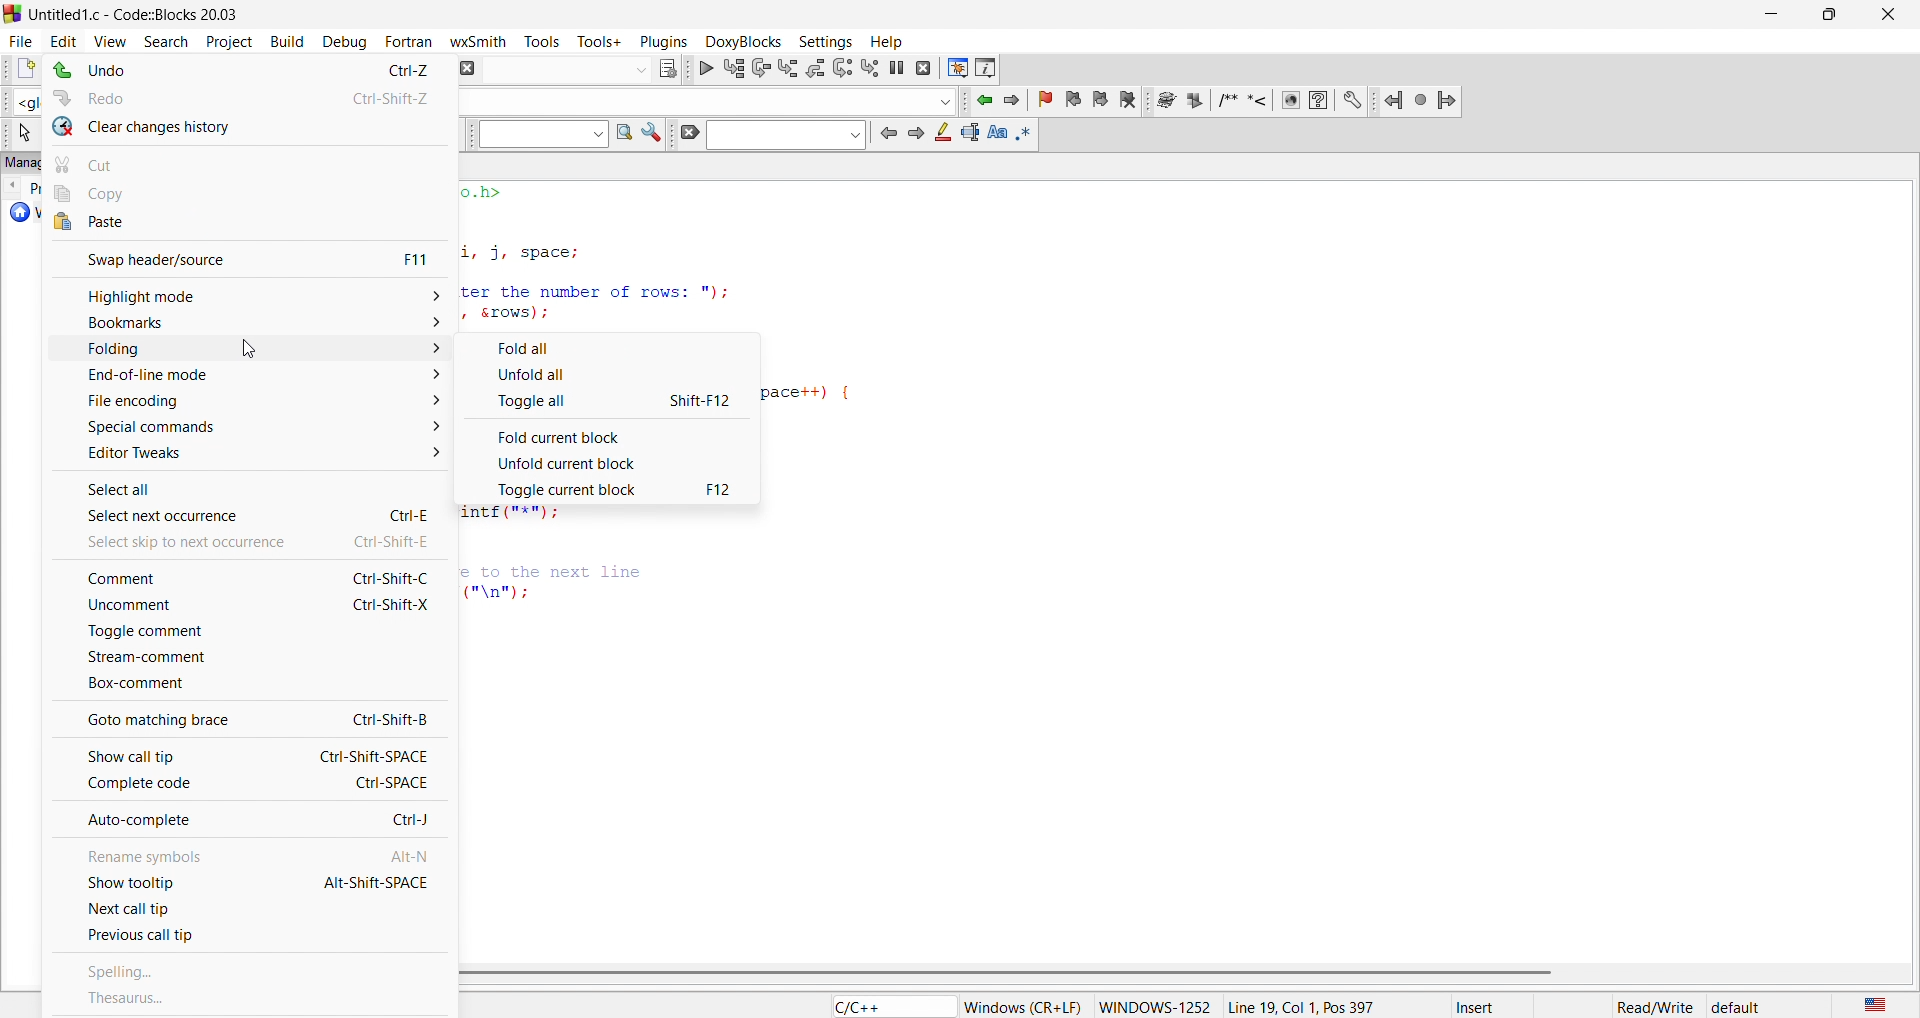 The height and width of the screenshot is (1018, 1920). What do you see at coordinates (1353, 100) in the screenshot?
I see `settings` at bounding box center [1353, 100].